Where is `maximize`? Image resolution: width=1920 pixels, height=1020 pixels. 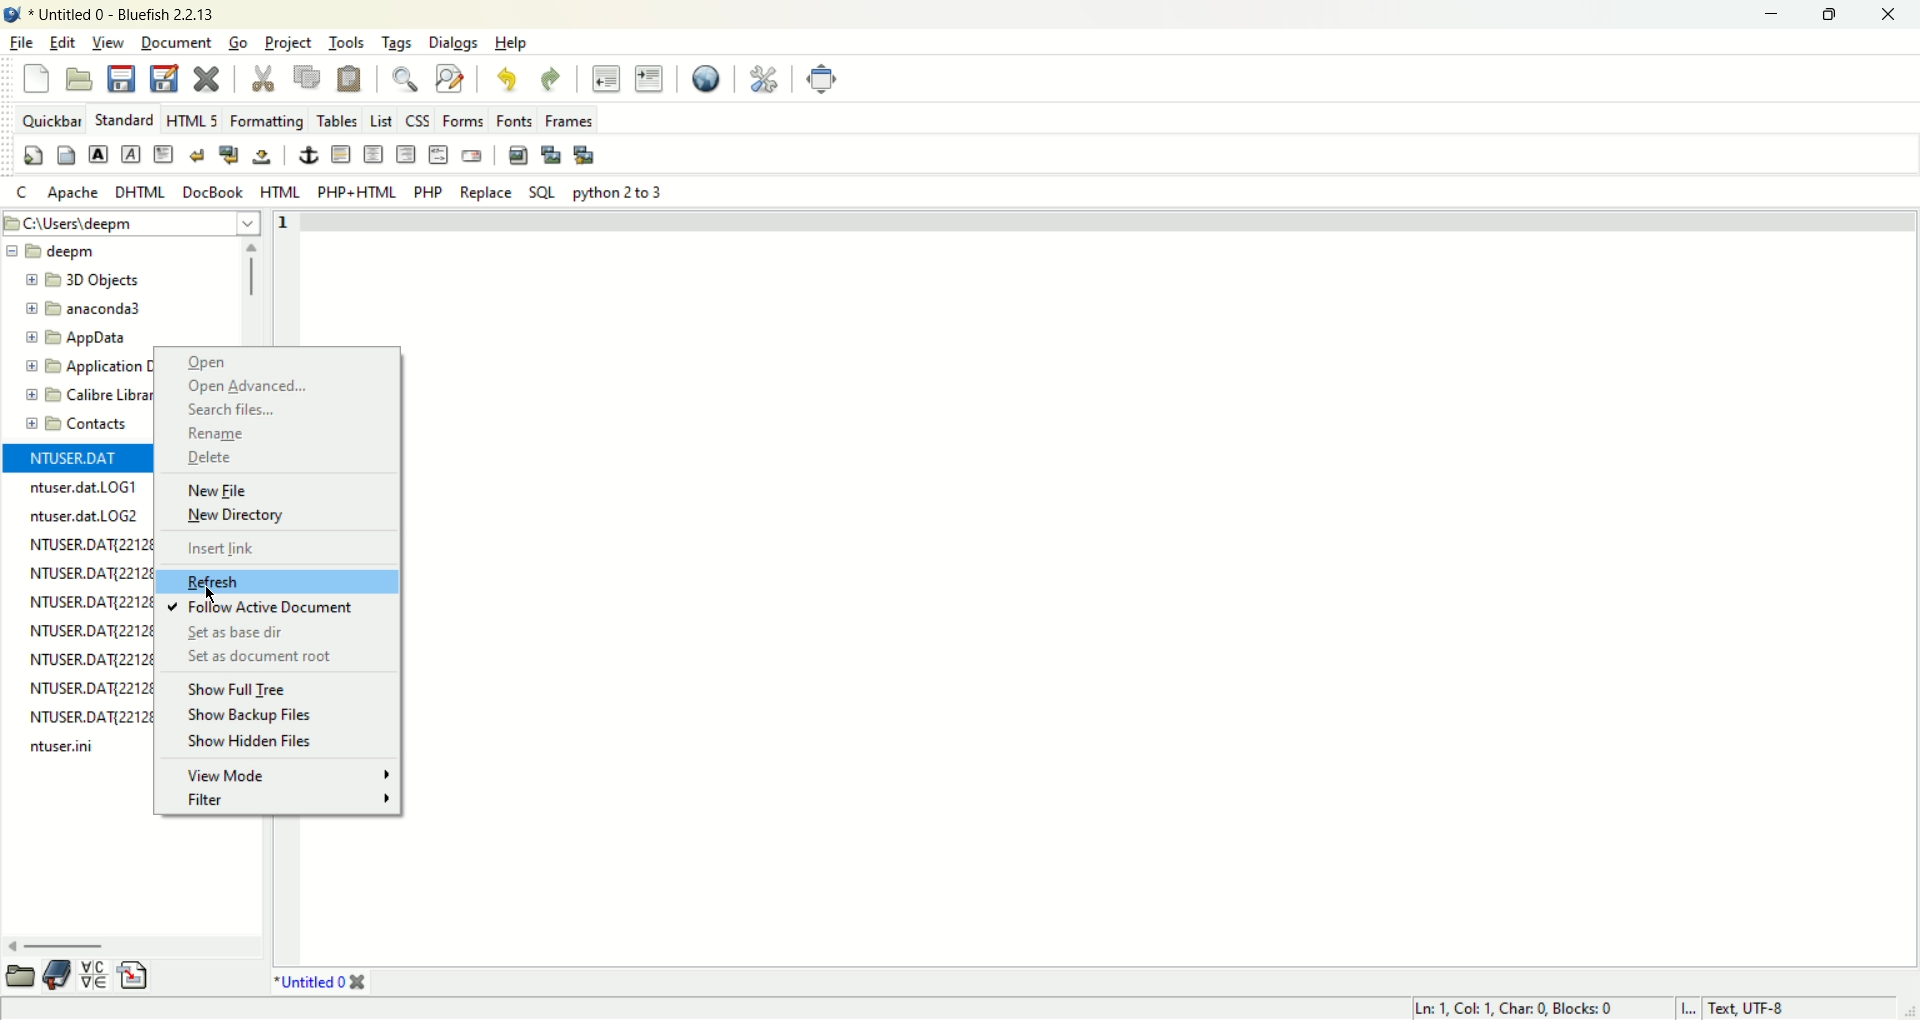 maximize is located at coordinates (1839, 15).